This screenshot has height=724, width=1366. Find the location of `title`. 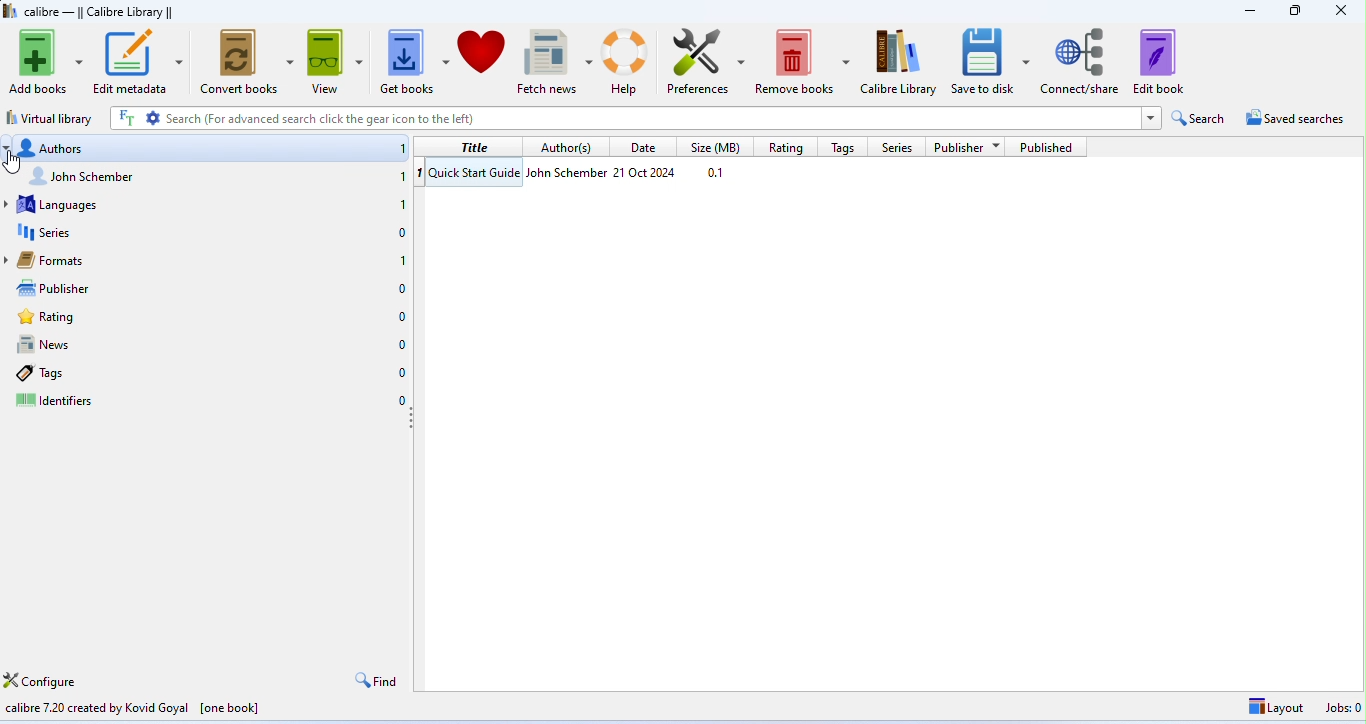

title is located at coordinates (90, 10).